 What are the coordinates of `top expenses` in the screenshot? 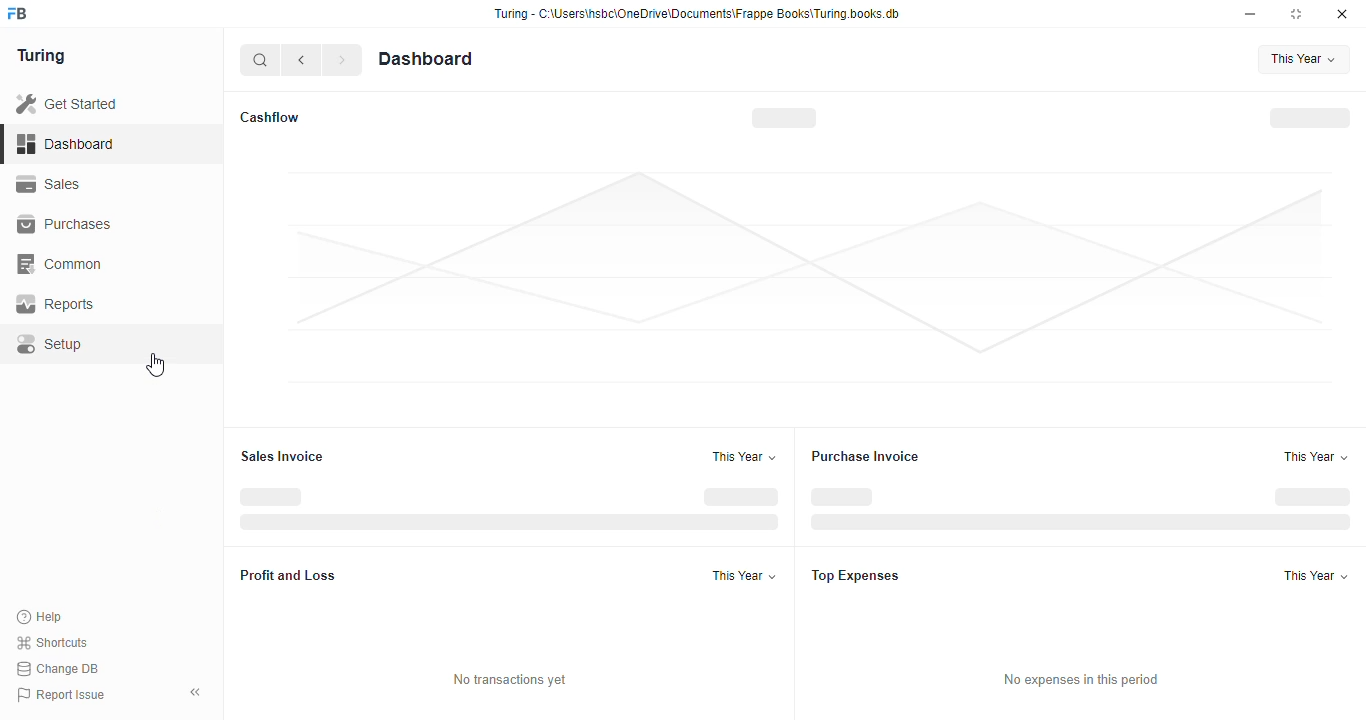 It's located at (856, 575).